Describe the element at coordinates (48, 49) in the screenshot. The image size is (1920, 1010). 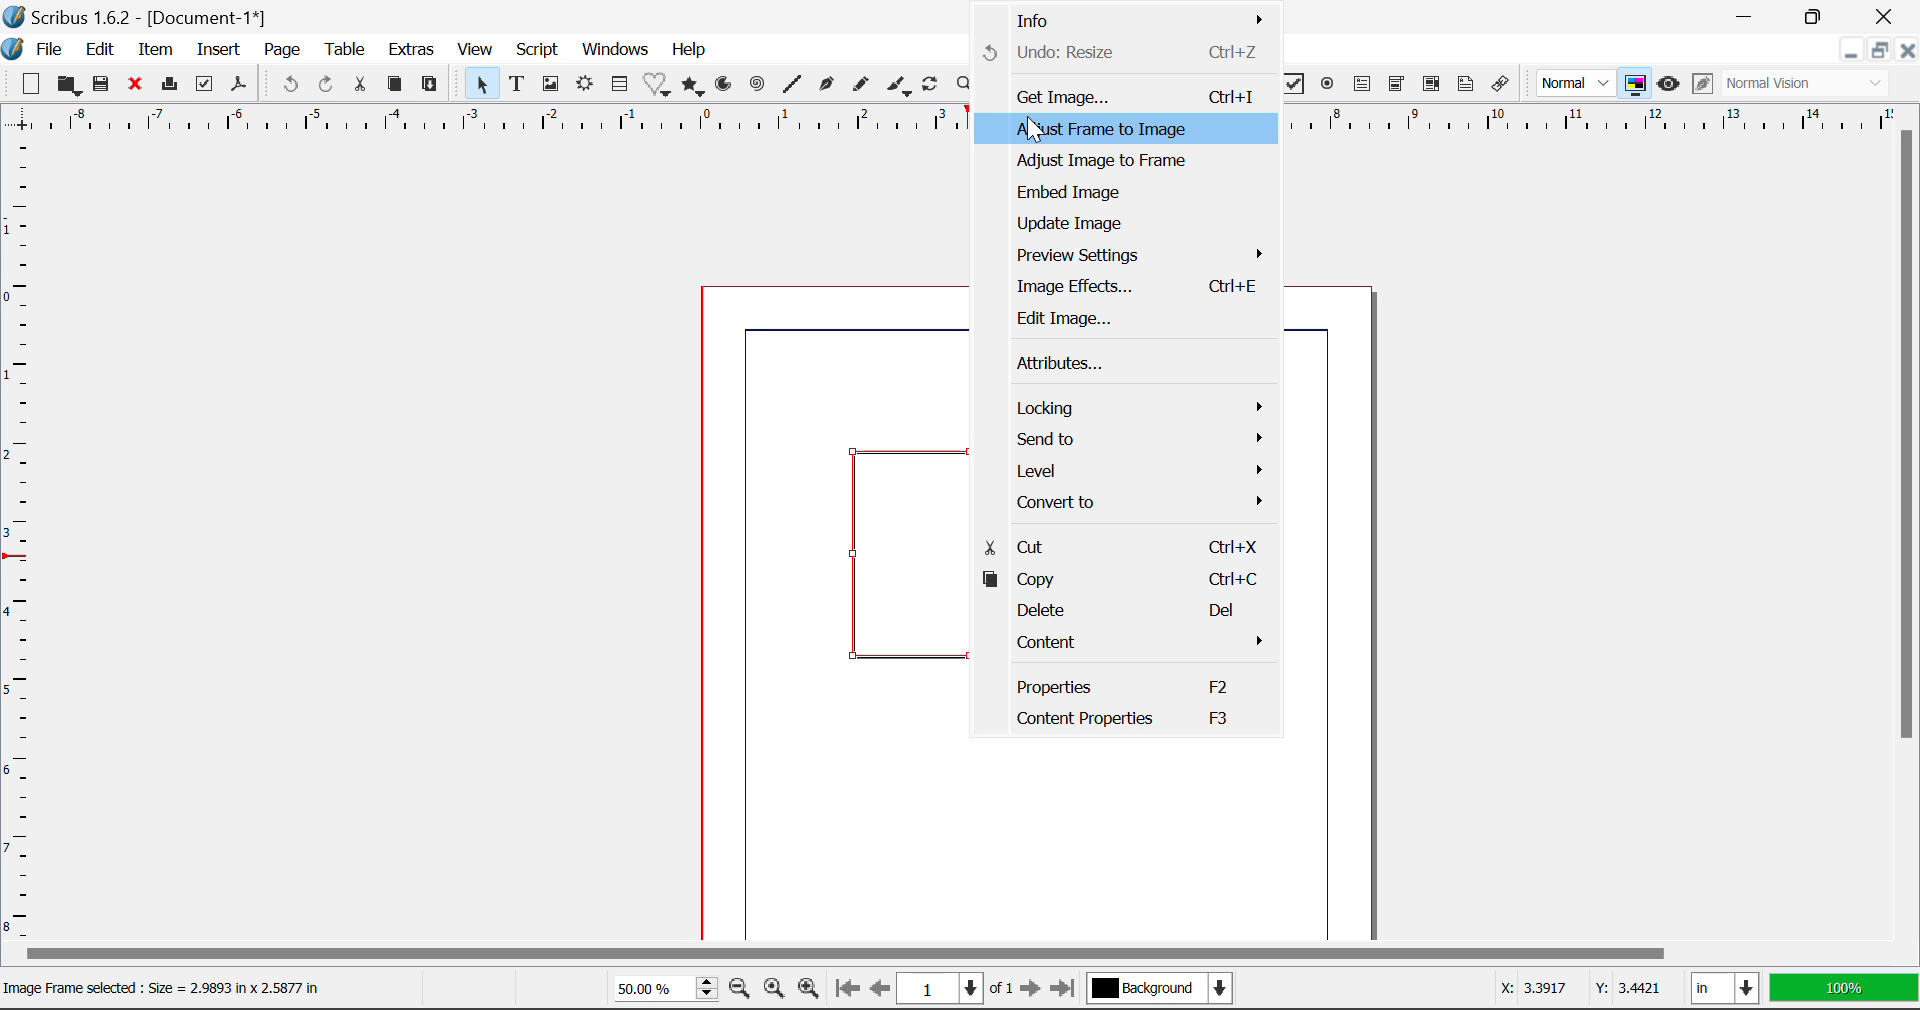
I see `File` at that location.